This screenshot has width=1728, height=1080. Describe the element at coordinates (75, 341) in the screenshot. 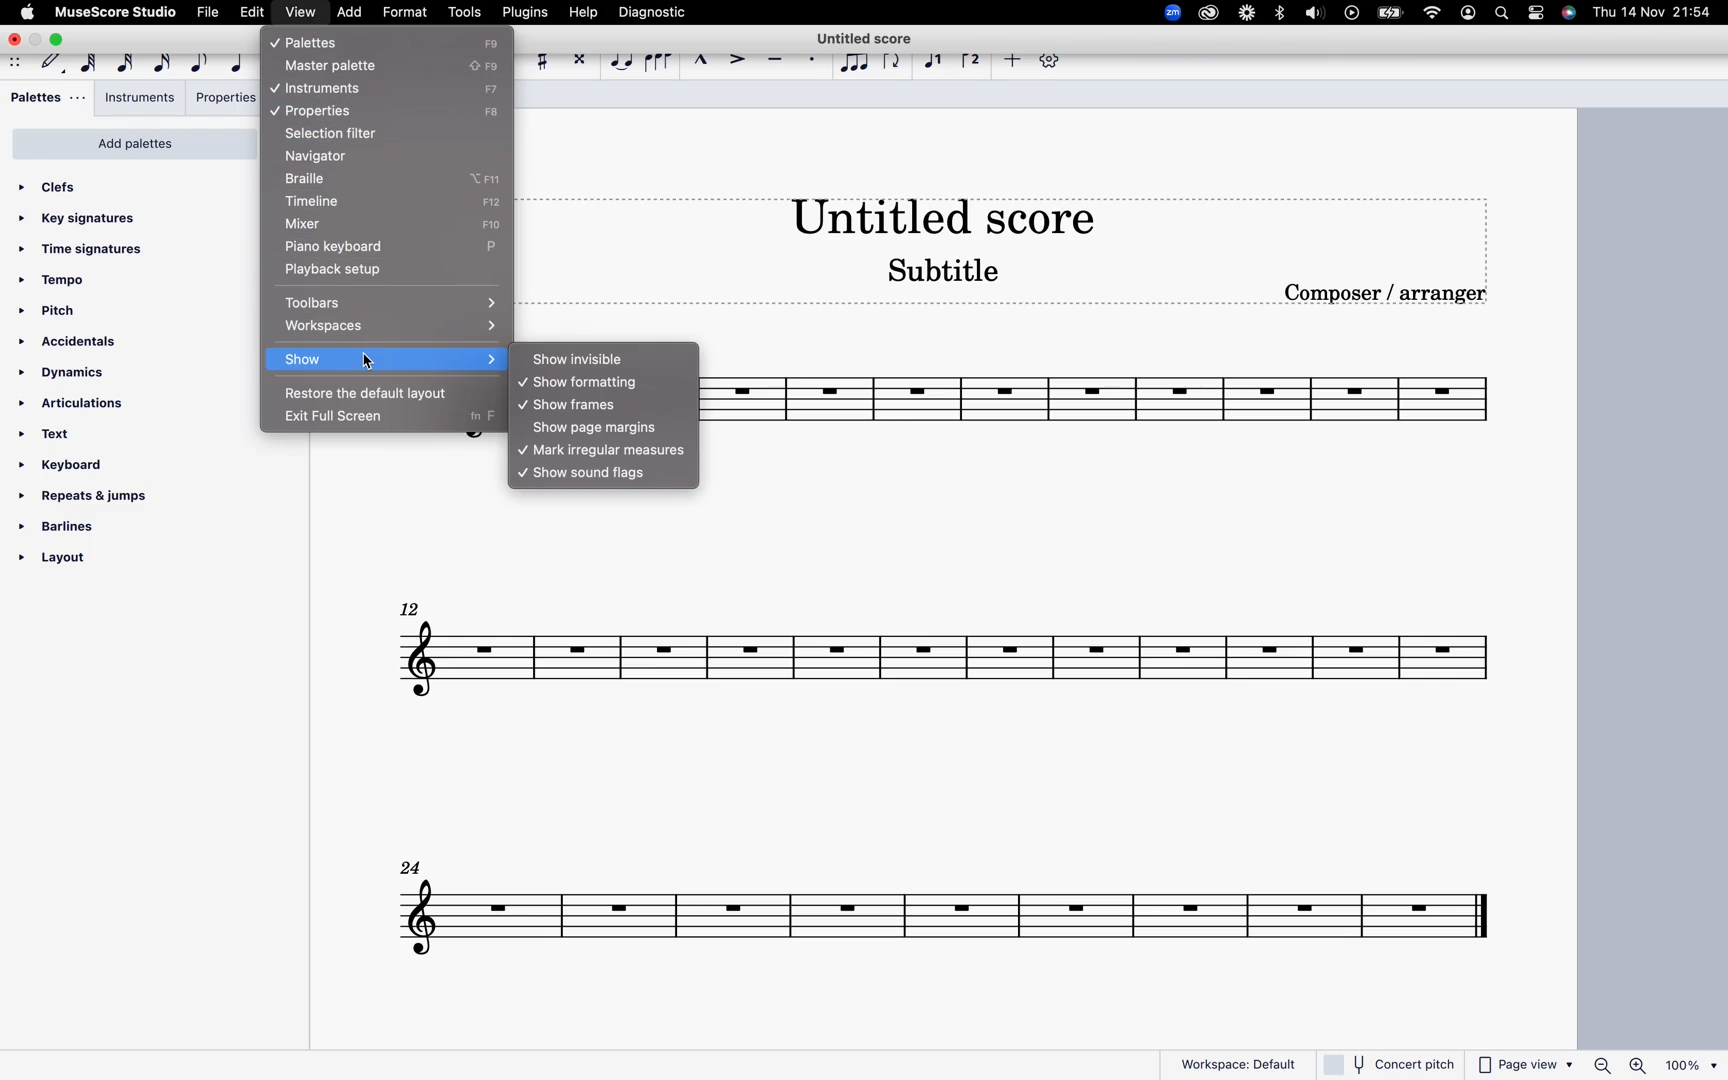

I see `accidentals` at that location.